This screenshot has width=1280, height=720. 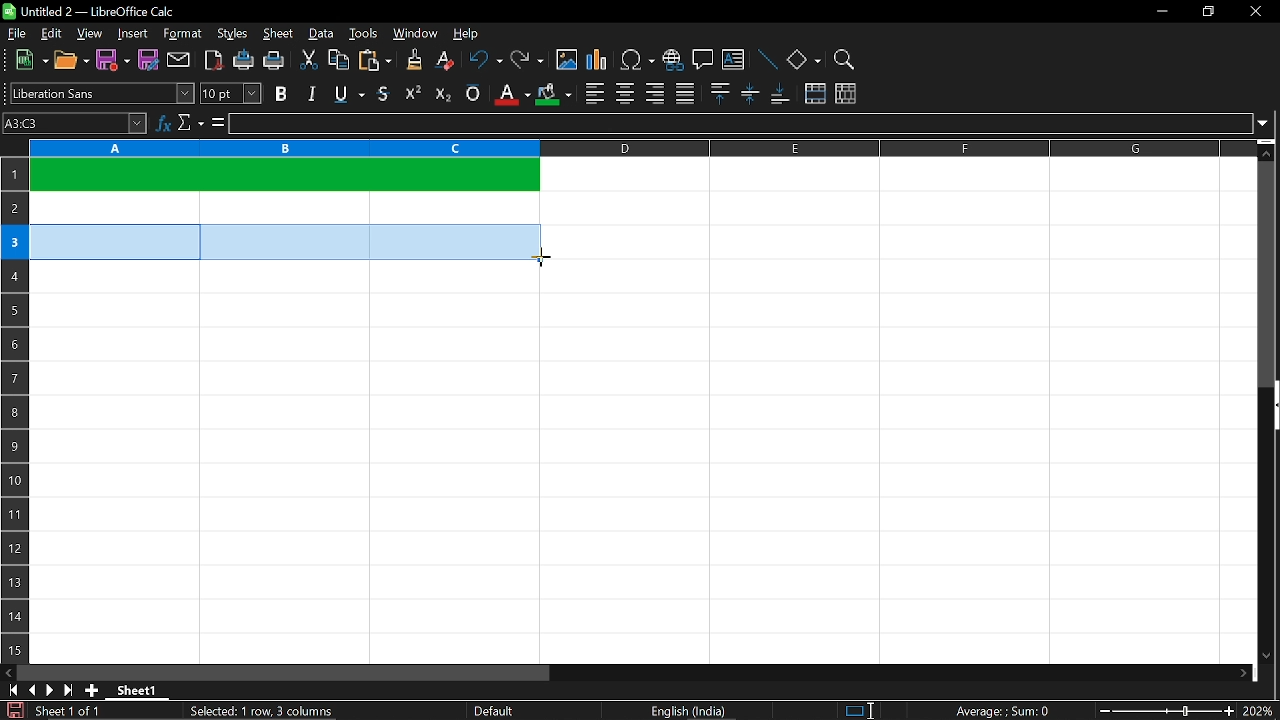 What do you see at coordinates (1163, 711) in the screenshot?
I see `change zoom` at bounding box center [1163, 711].